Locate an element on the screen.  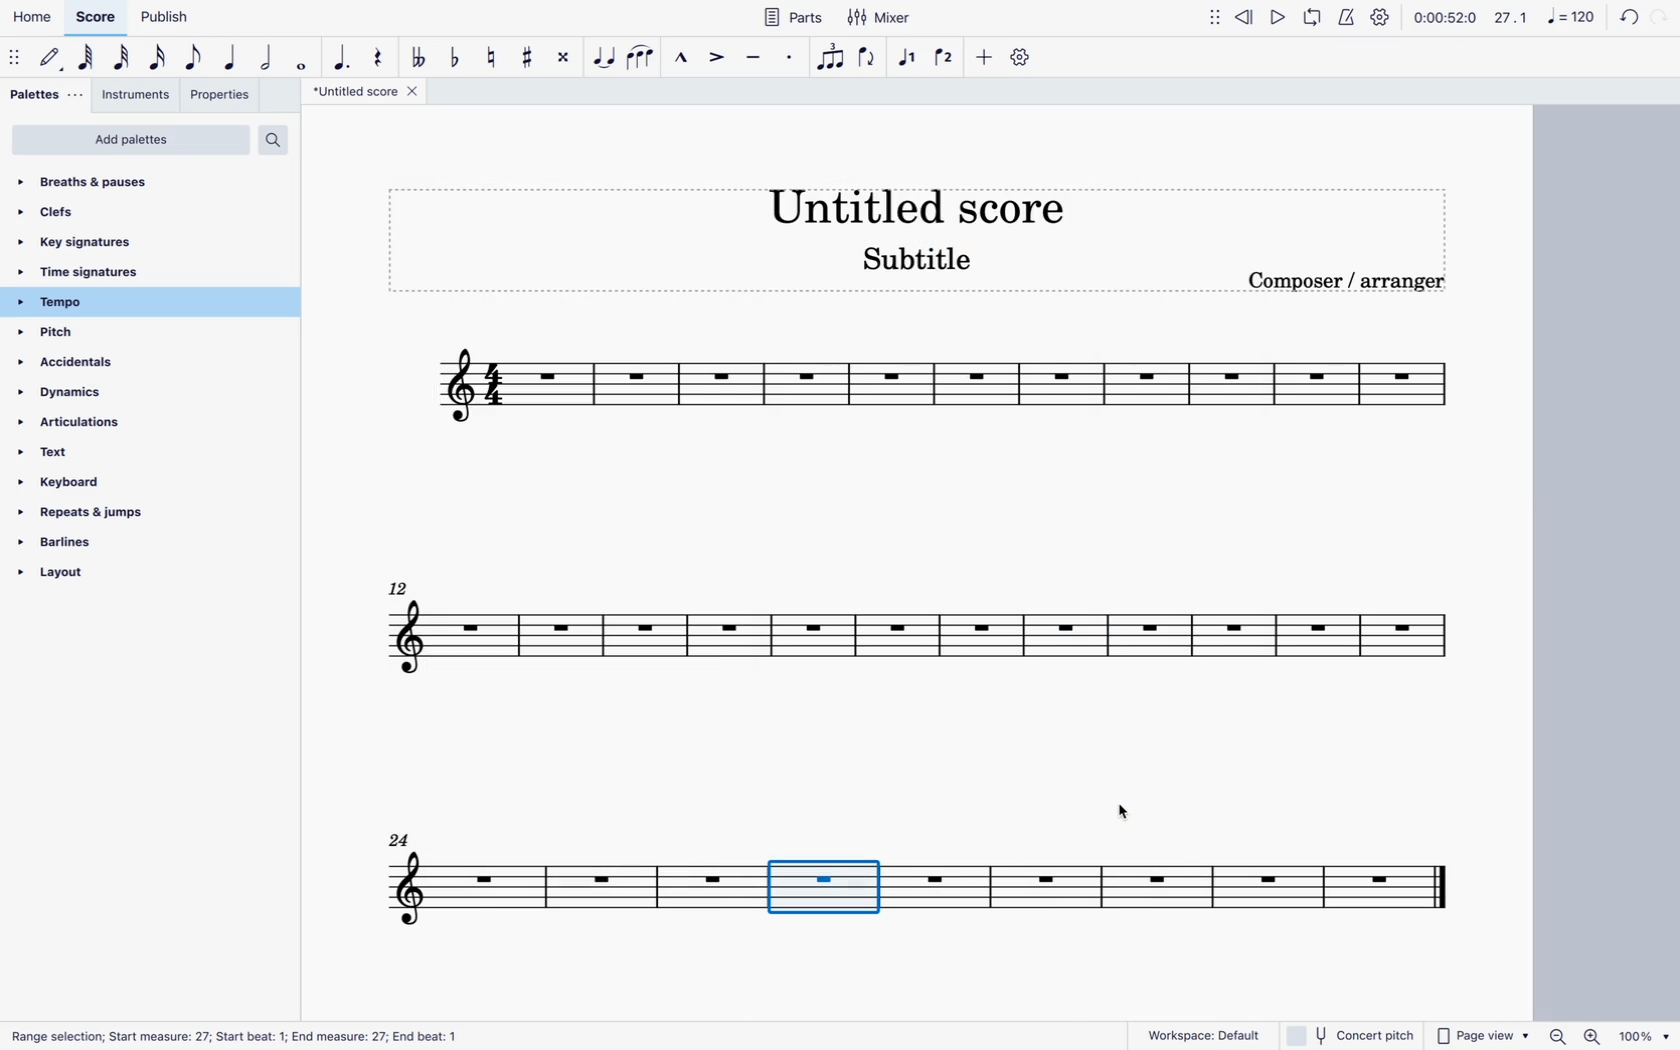
flip direction is located at coordinates (870, 58).